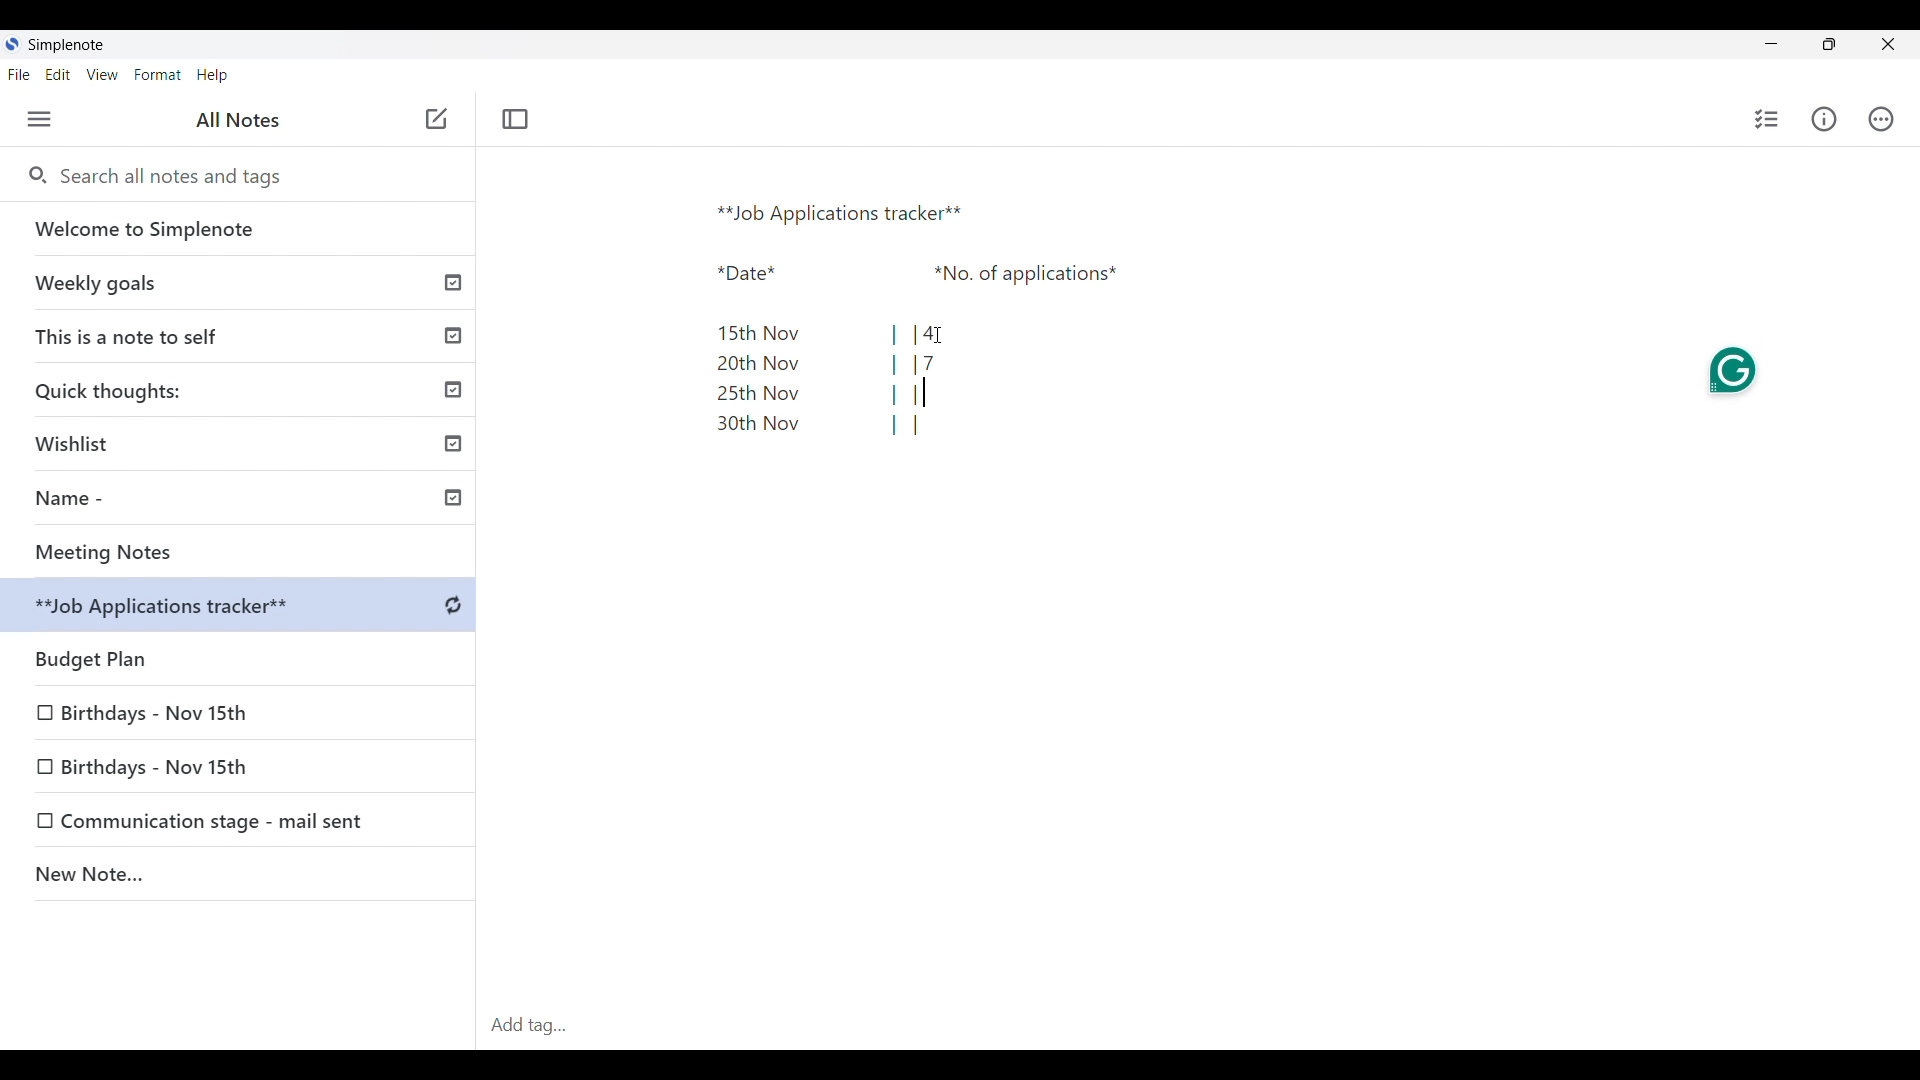 This screenshot has width=1920, height=1080. Describe the element at coordinates (158, 75) in the screenshot. I see `Format` at that location.